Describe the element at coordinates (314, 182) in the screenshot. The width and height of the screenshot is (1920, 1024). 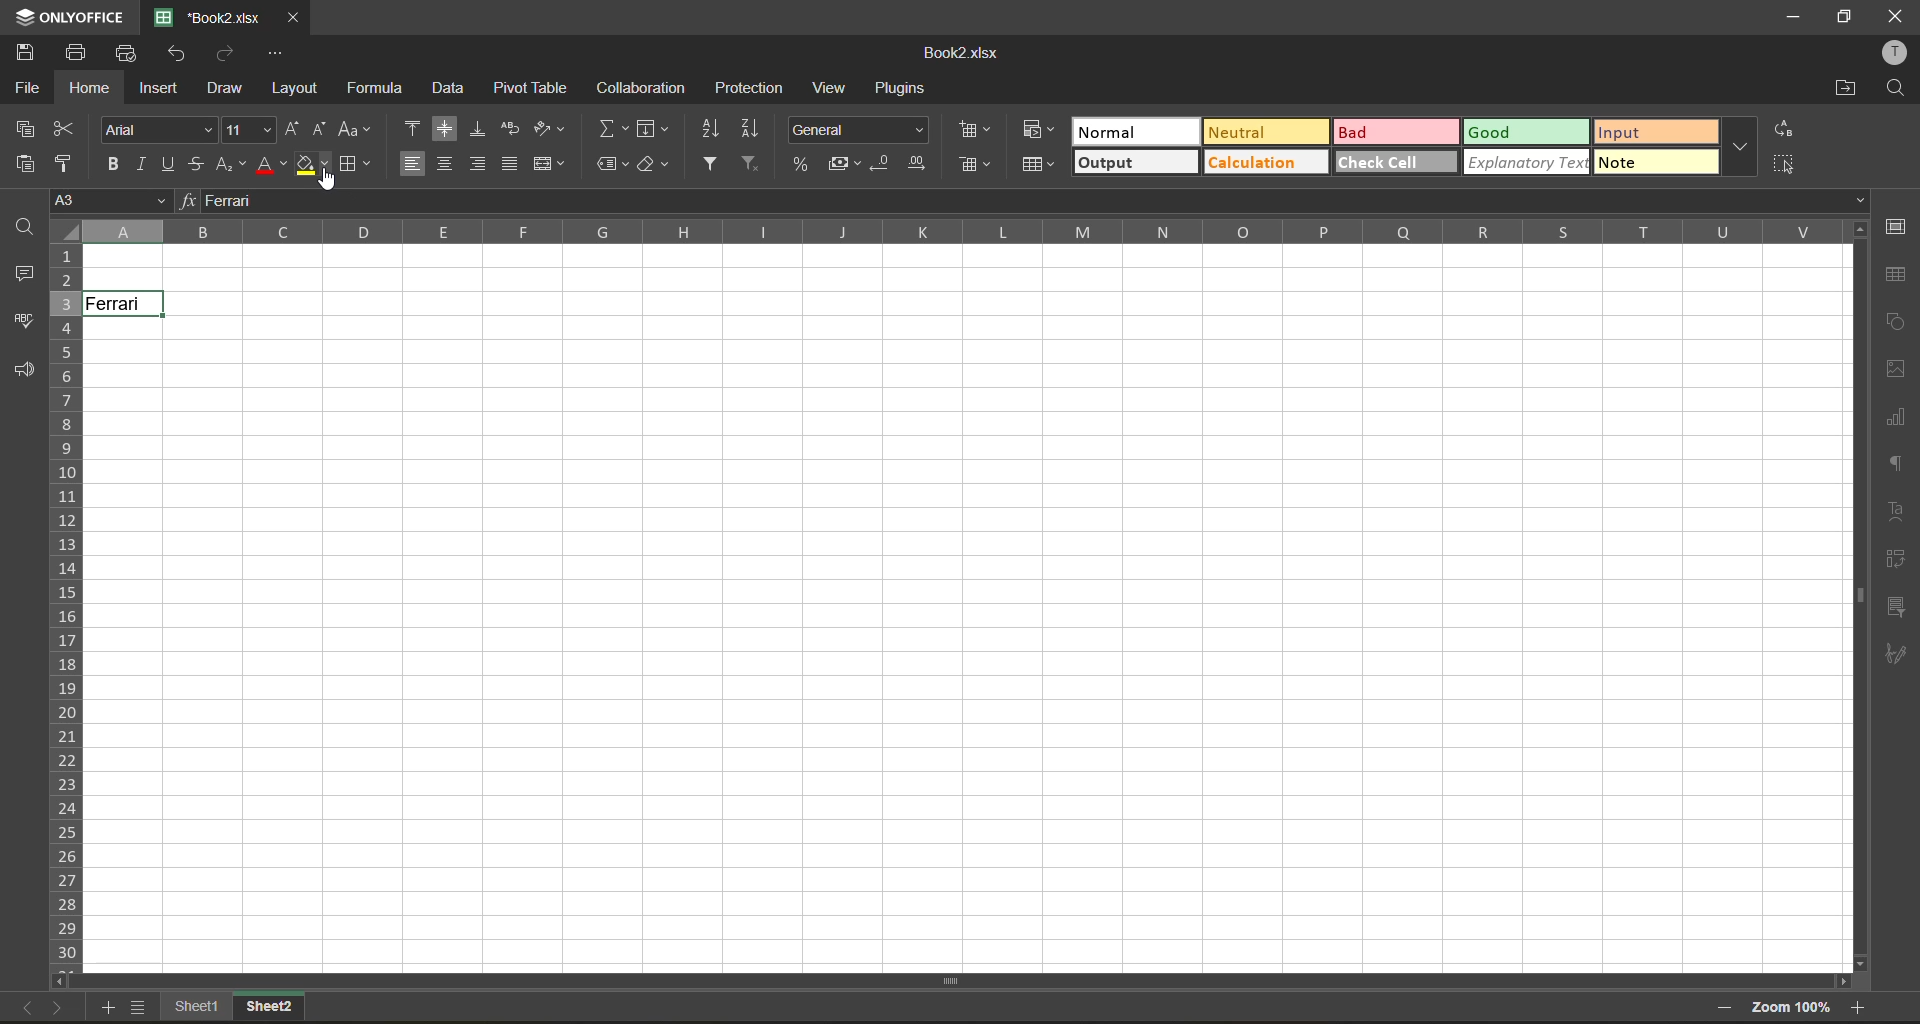
I see `Cursor` at that location.